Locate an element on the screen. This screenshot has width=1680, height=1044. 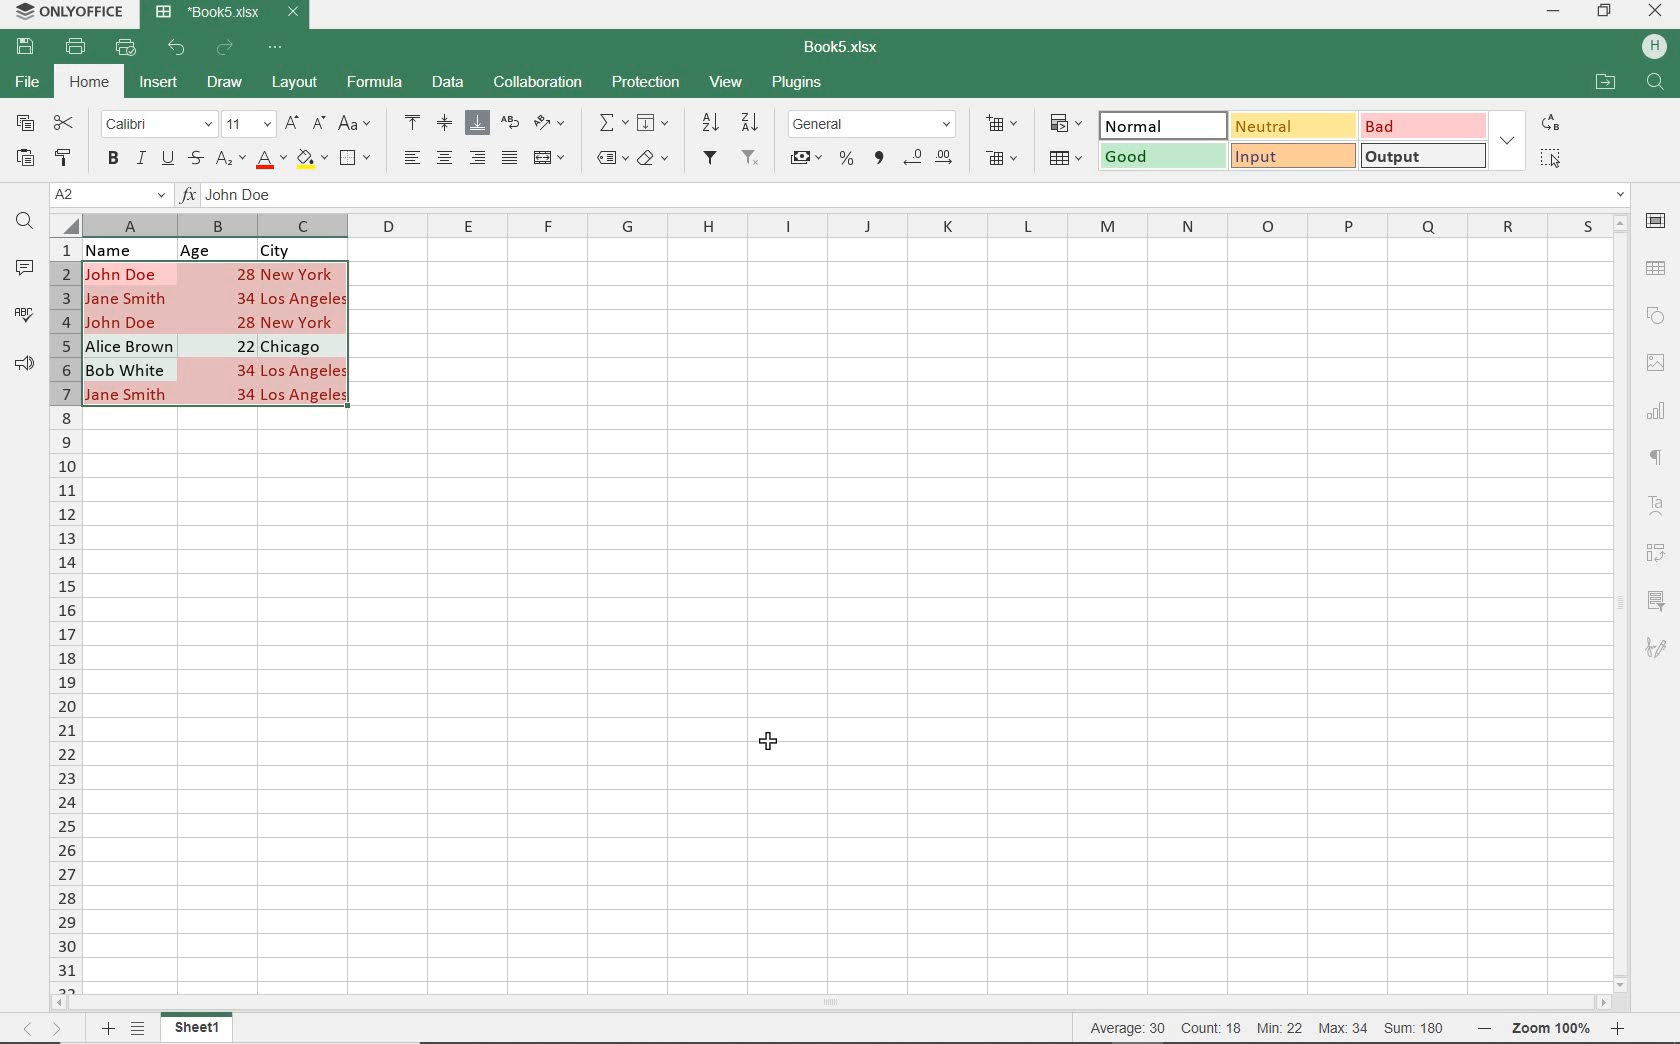
VIEW is located at coordinates (728, 81).